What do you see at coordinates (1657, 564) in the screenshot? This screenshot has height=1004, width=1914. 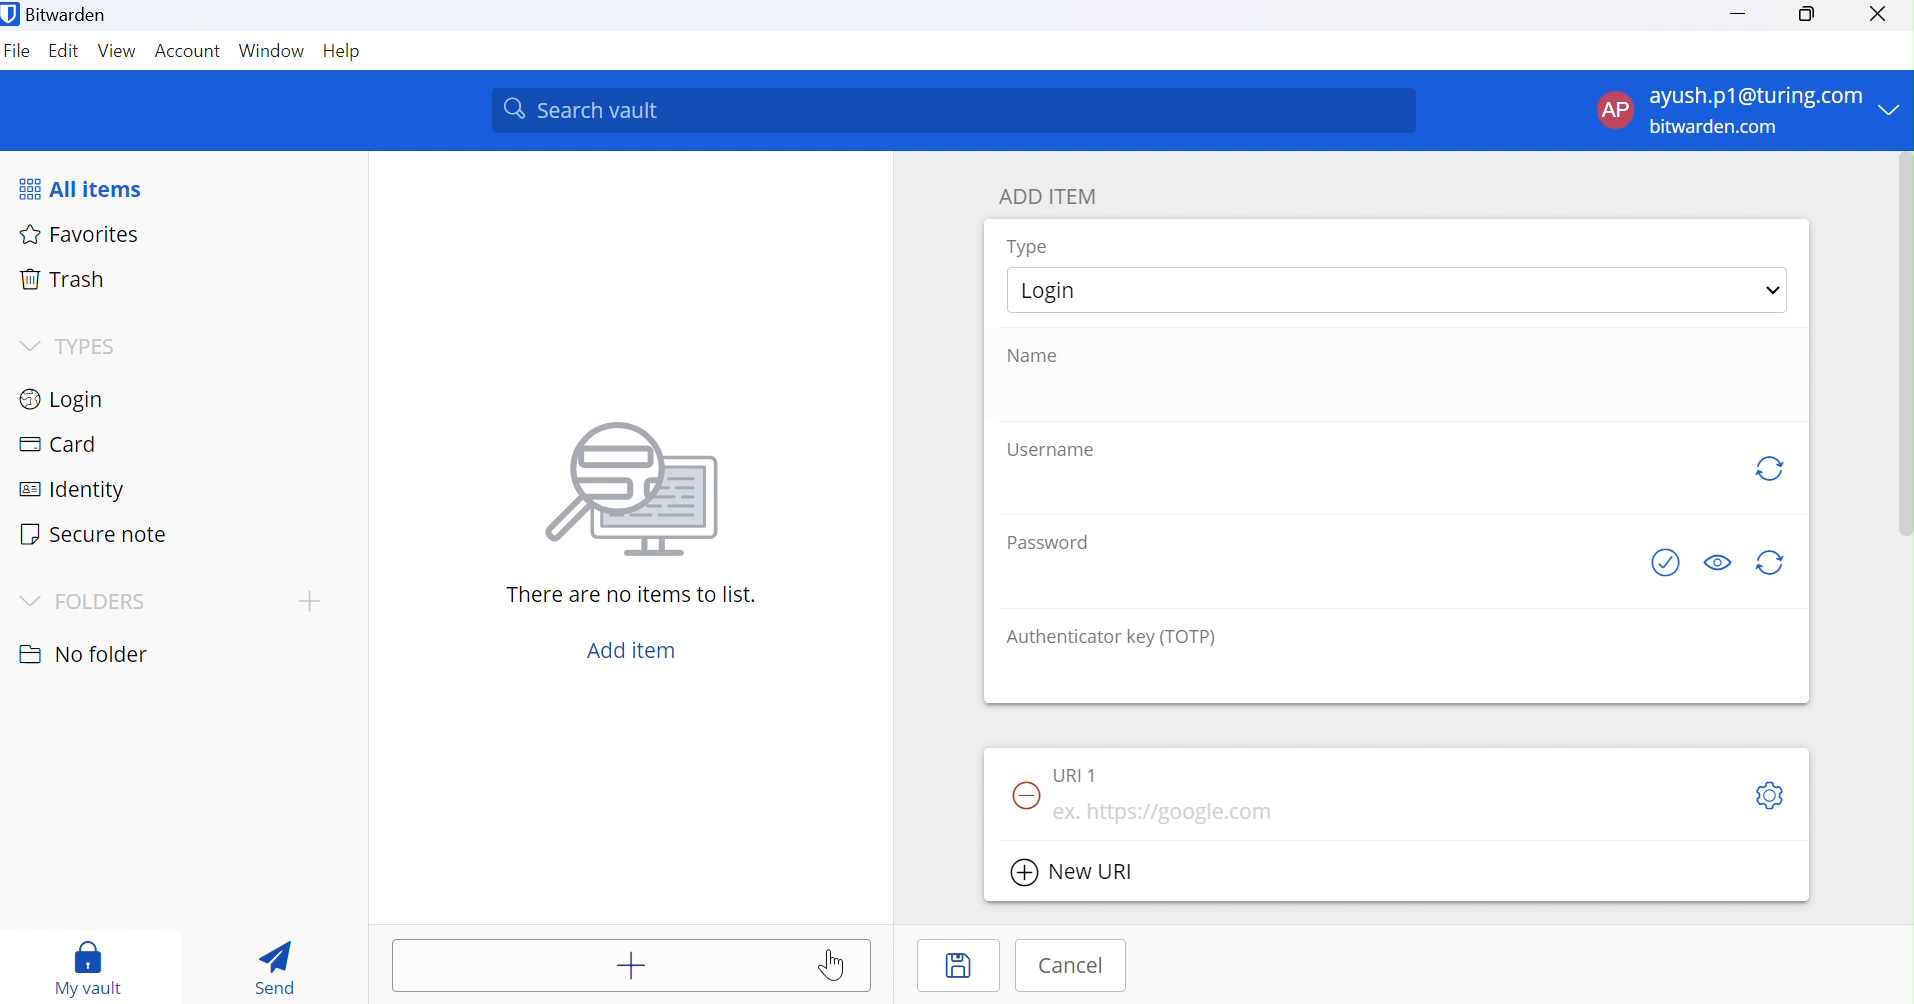 I see `Check if password has been exposed` at bounding box center [1657, 564].